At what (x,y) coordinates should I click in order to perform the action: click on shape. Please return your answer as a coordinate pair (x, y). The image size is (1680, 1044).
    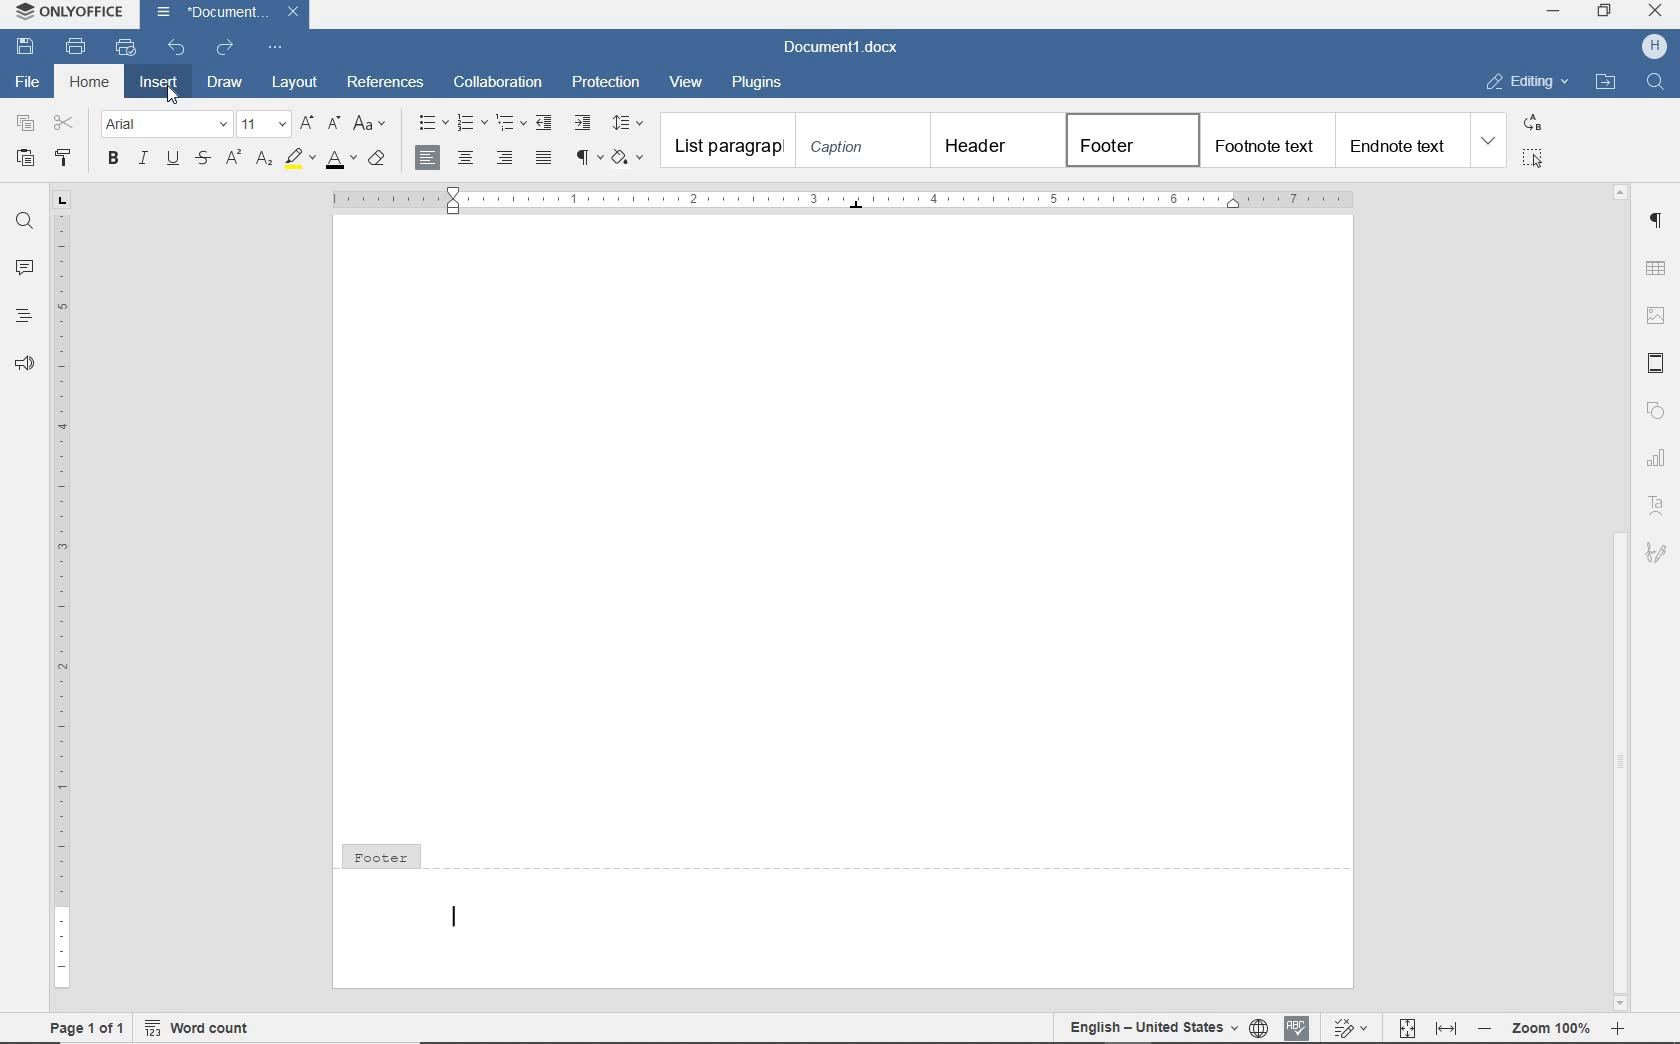
    Looking at the image, I should click on (1658, 409).